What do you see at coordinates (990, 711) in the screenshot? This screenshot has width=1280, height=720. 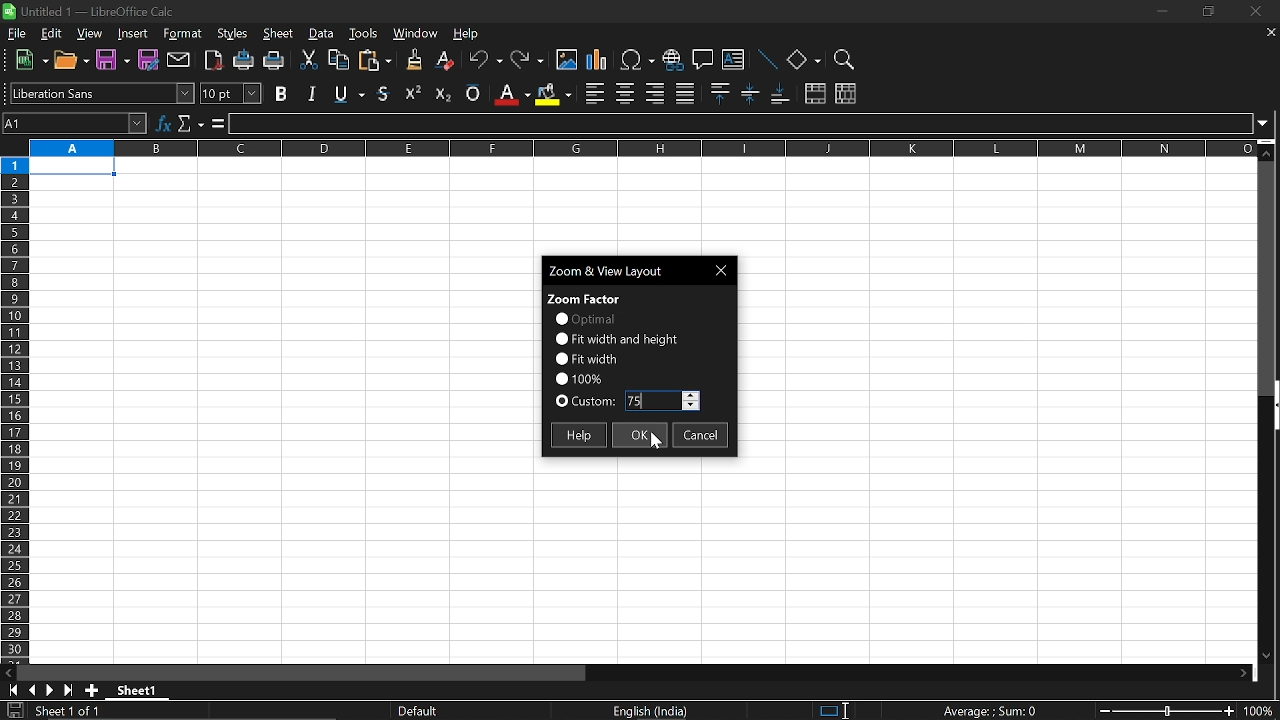 I see `current formula` at bounding box center [990, 711].